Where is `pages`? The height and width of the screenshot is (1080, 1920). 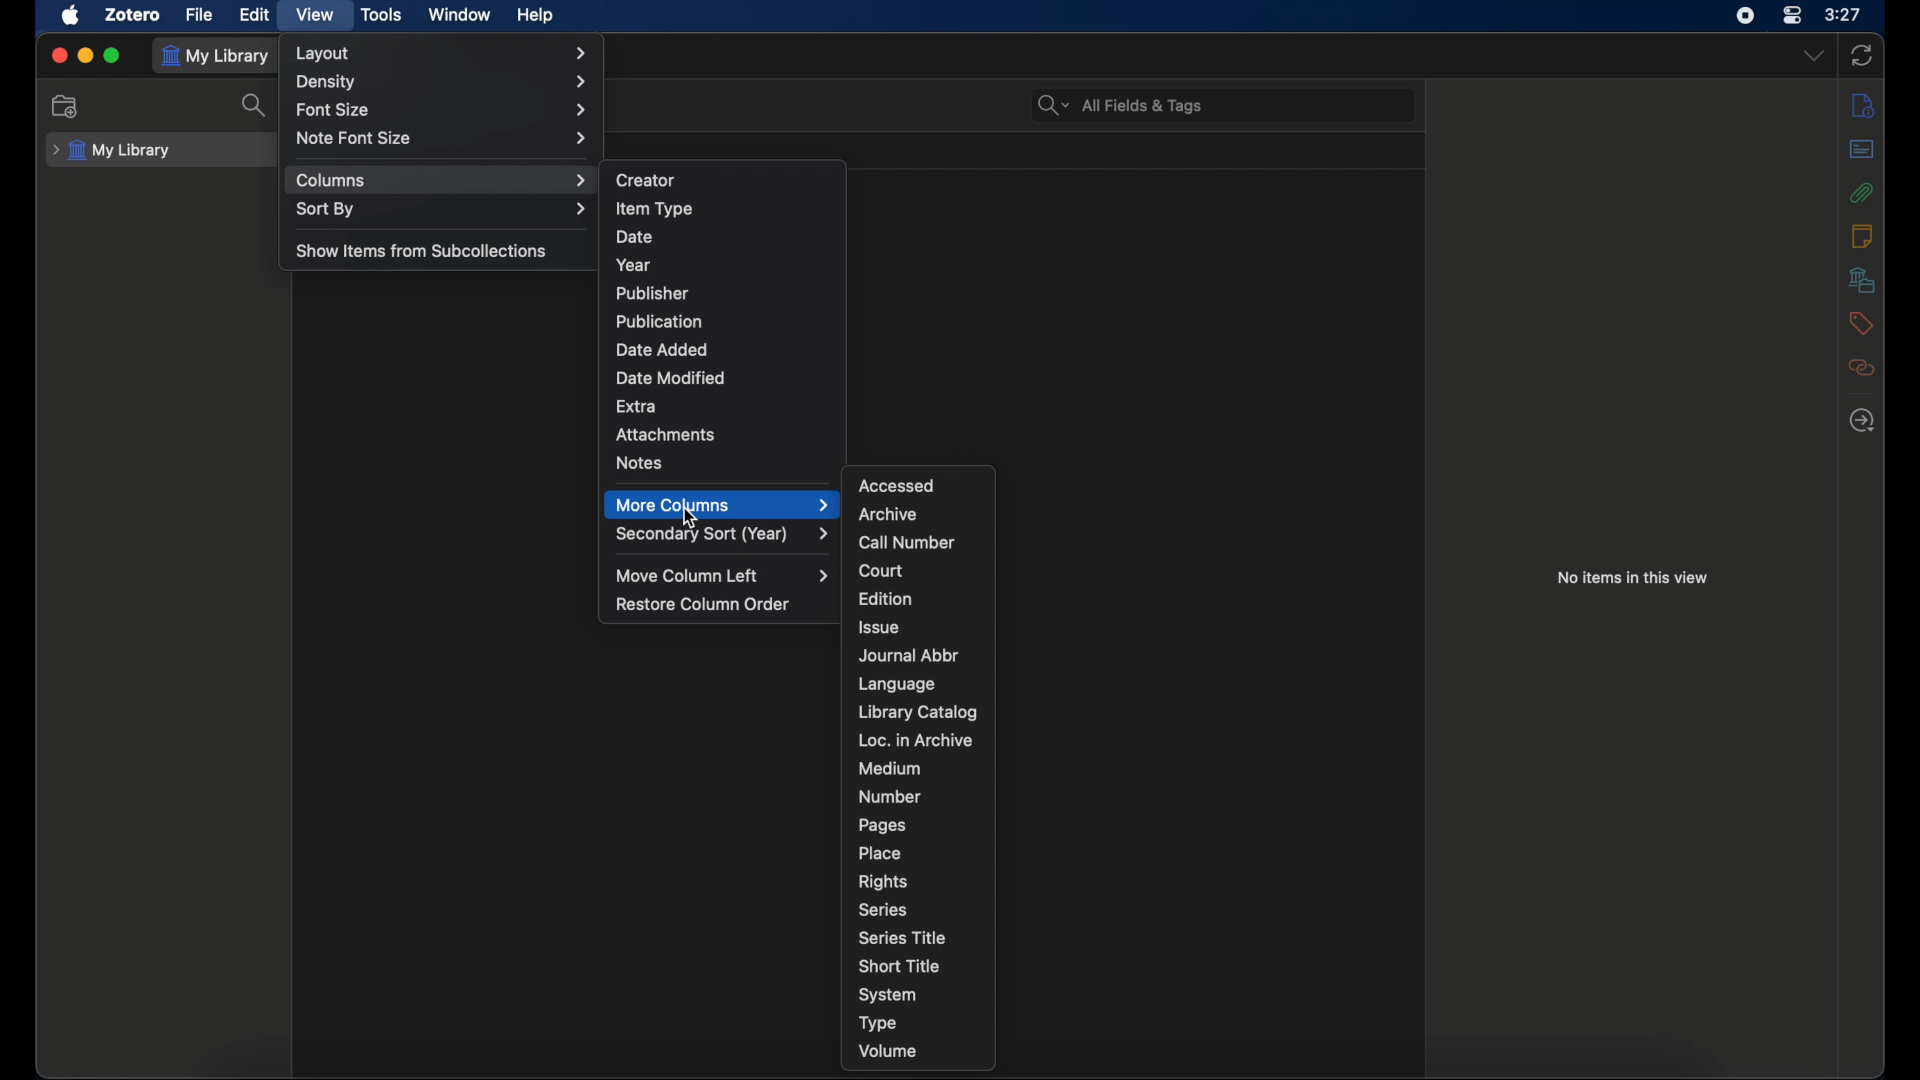
pages is located at coordinates (883, 826).